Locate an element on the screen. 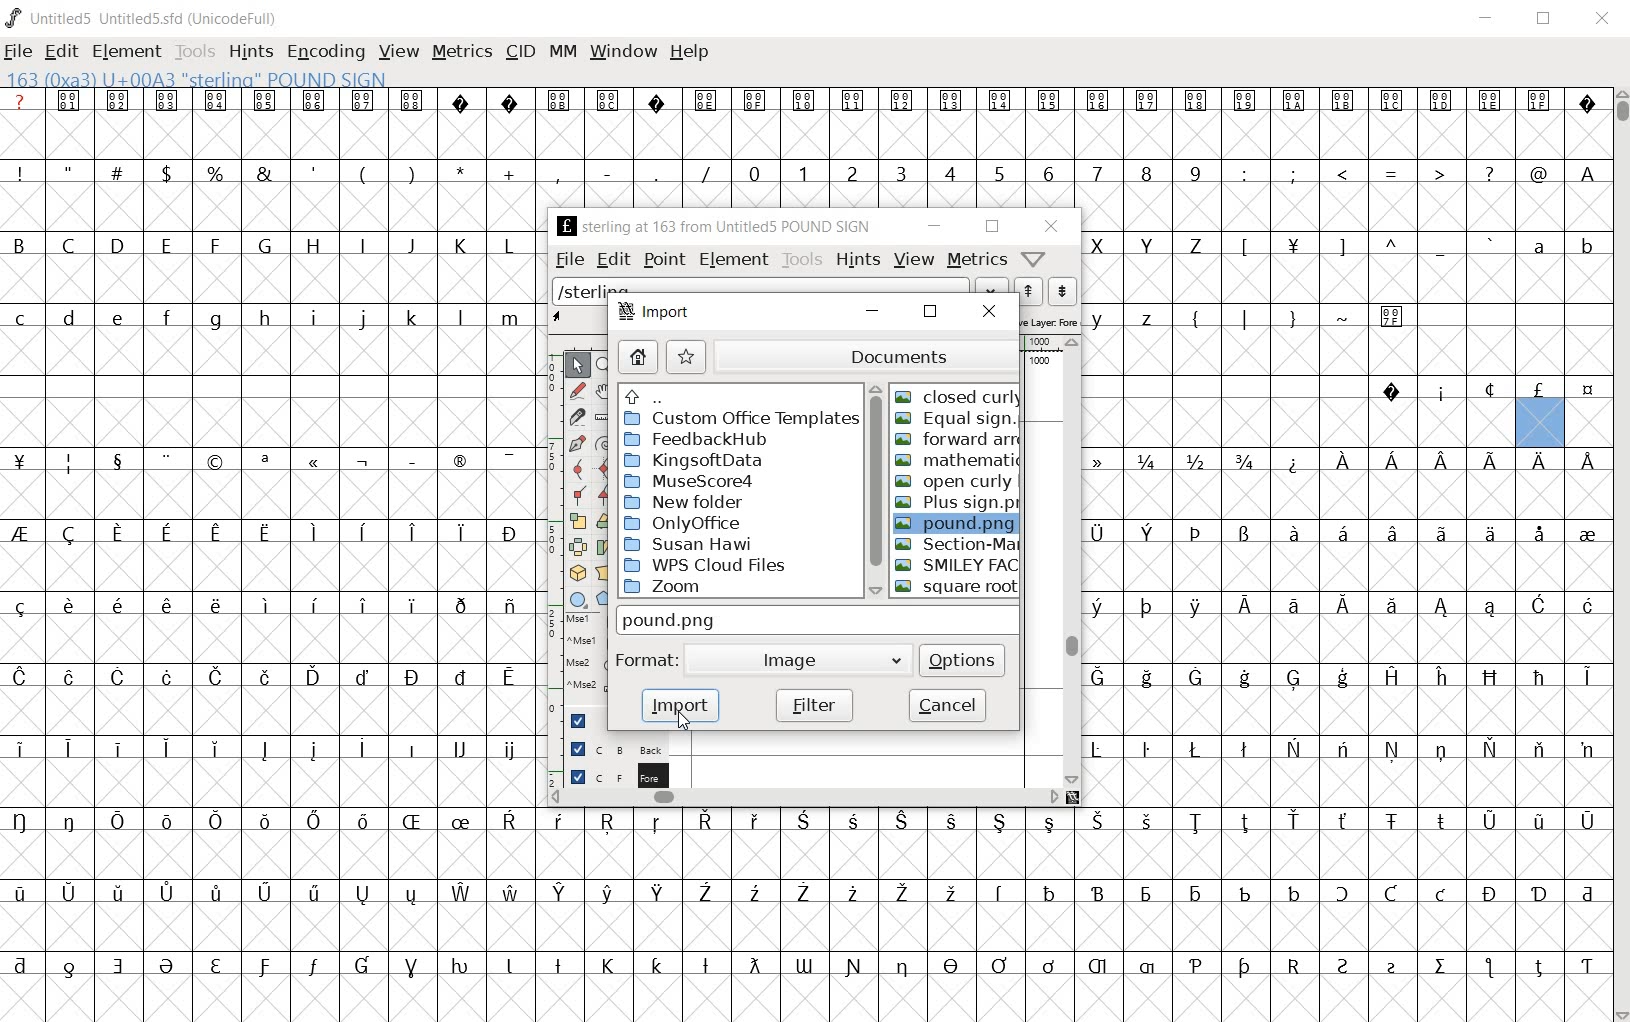 This screenshot has width=1630, height=1022. Symbol is located at coordinates (508, 607).